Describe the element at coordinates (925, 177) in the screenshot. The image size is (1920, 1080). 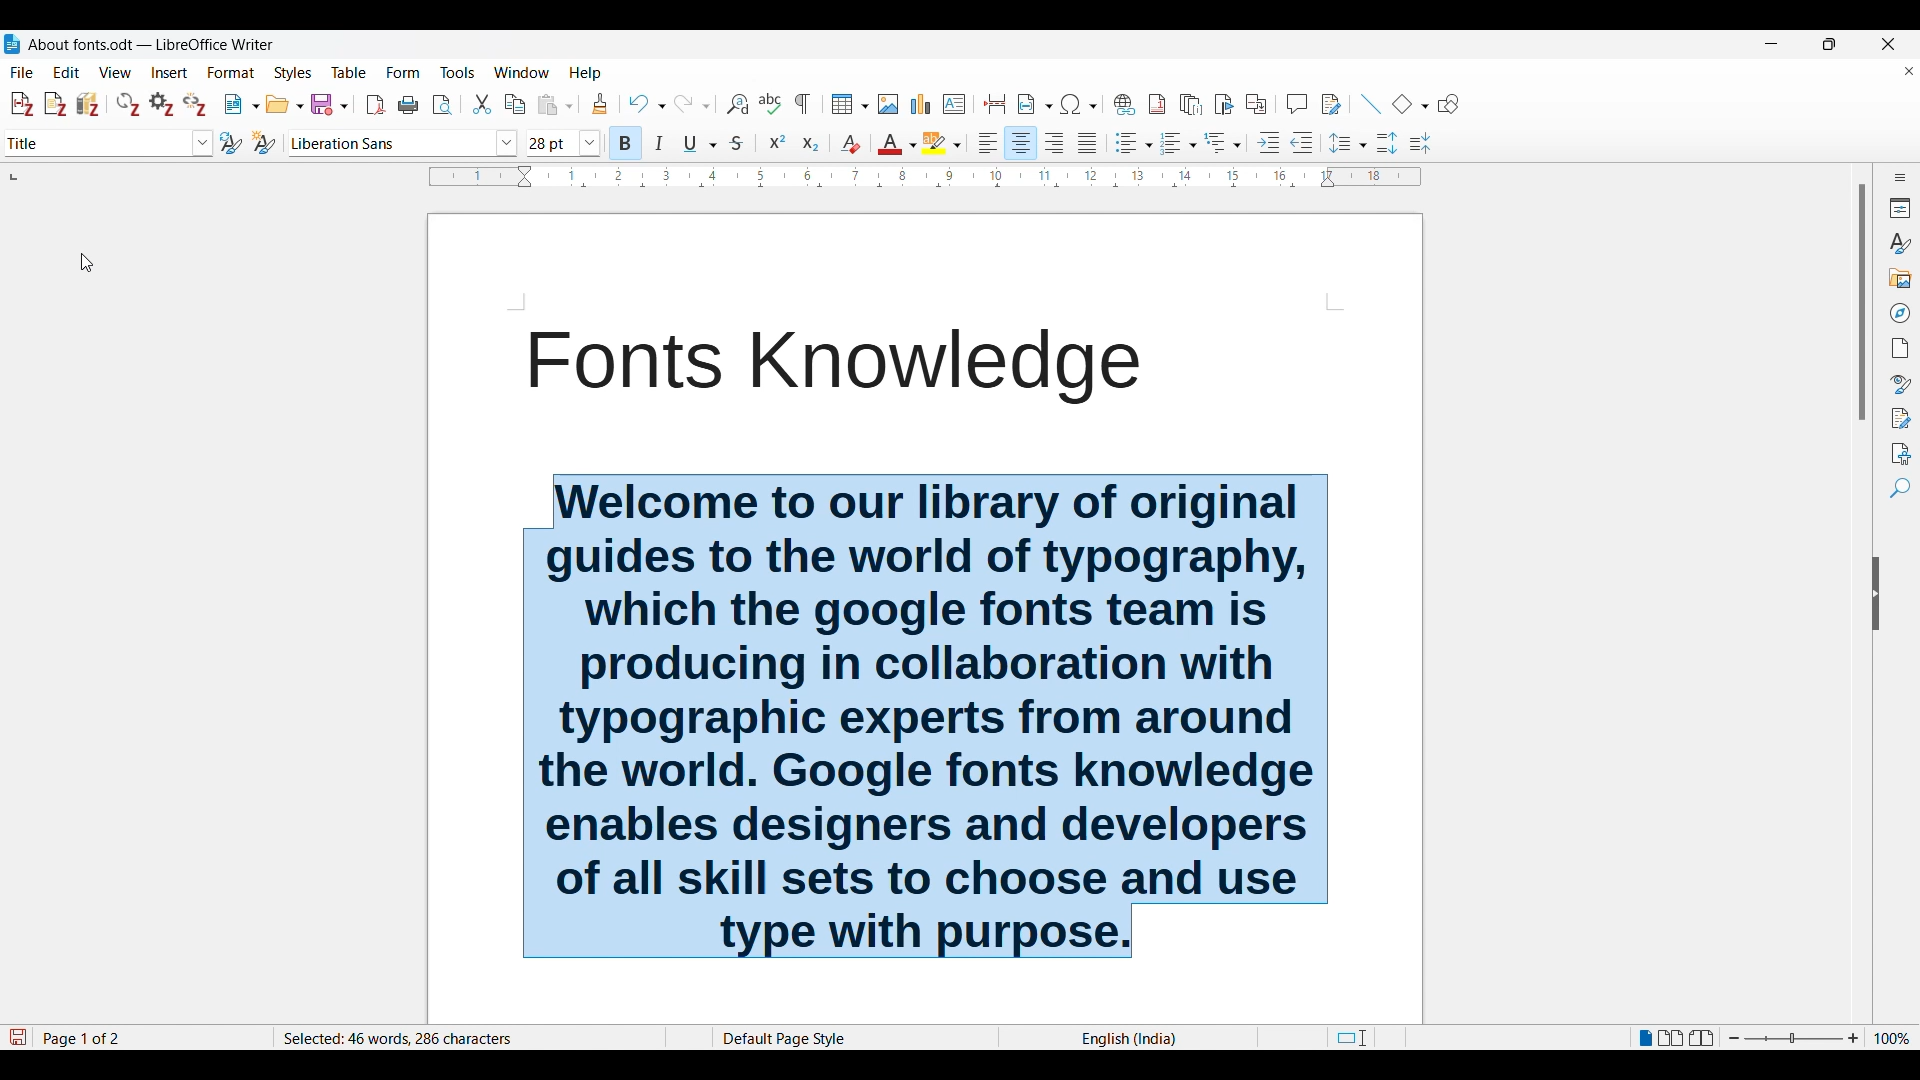
I see `Horizontal scale` at that location.